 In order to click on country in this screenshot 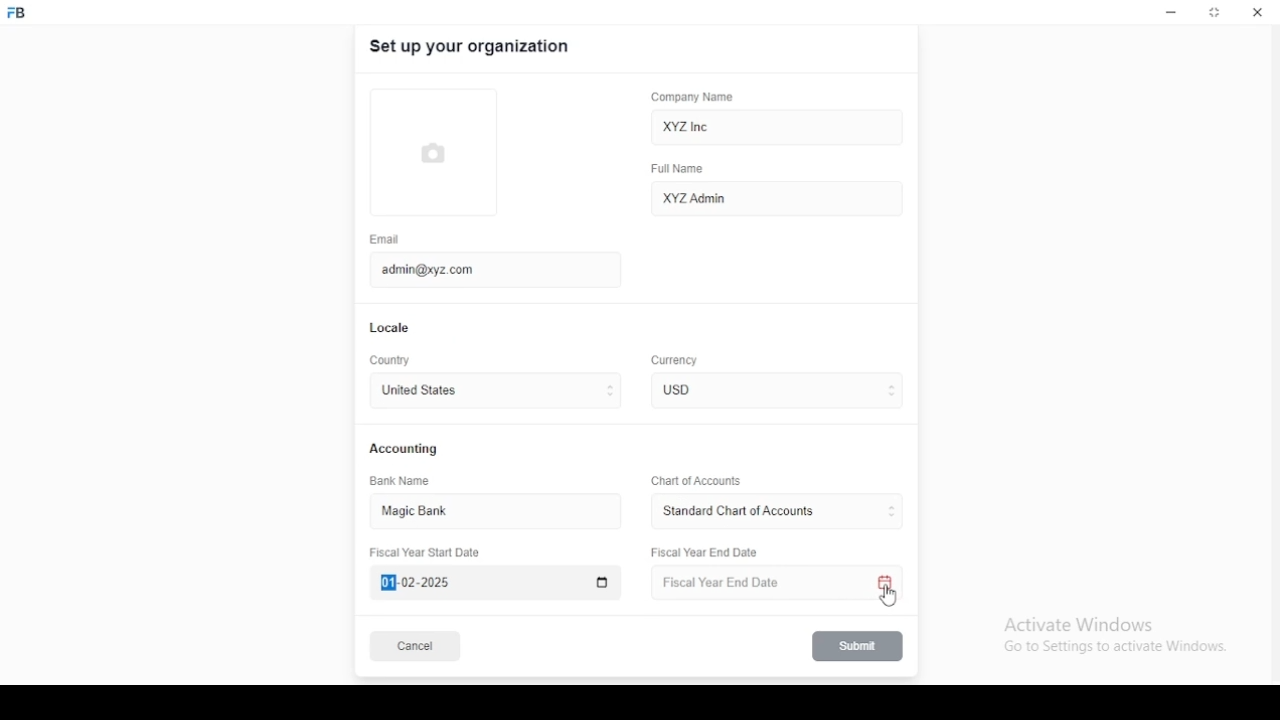, I will do `click(392, 361)`.